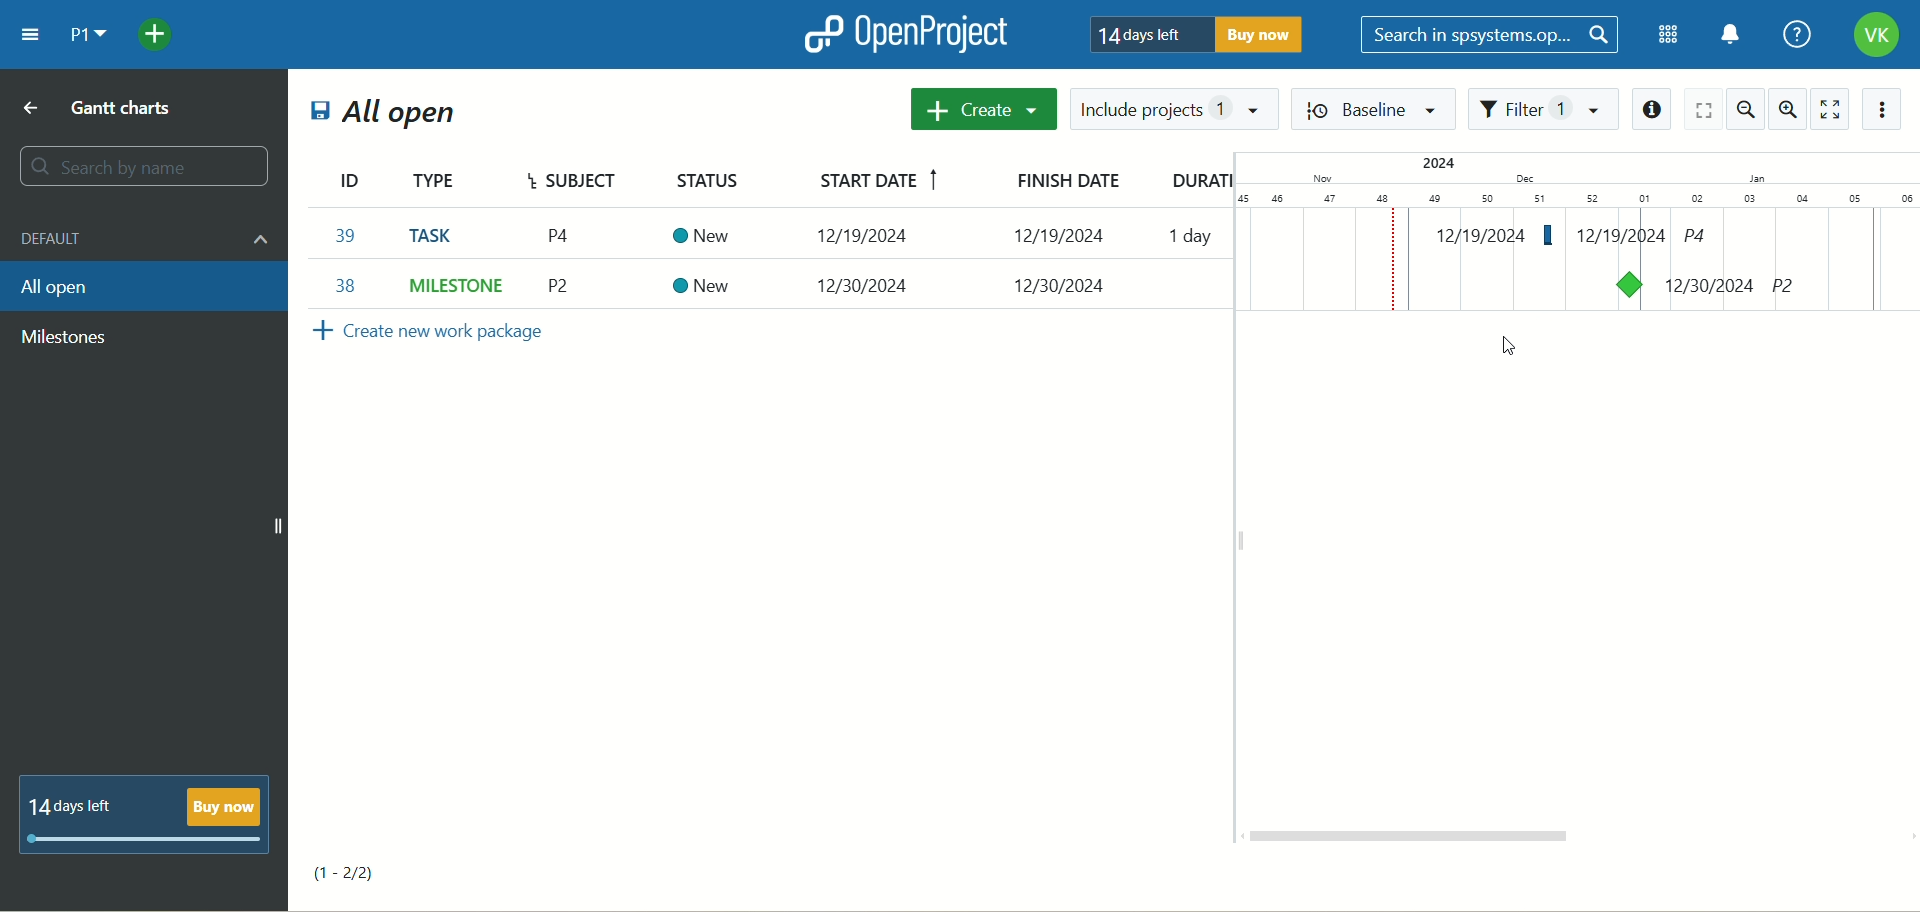 The image size is (1920, 912). Describe the element at coordinates (1794, 291) in the screenshot. I see `P2` at that location.